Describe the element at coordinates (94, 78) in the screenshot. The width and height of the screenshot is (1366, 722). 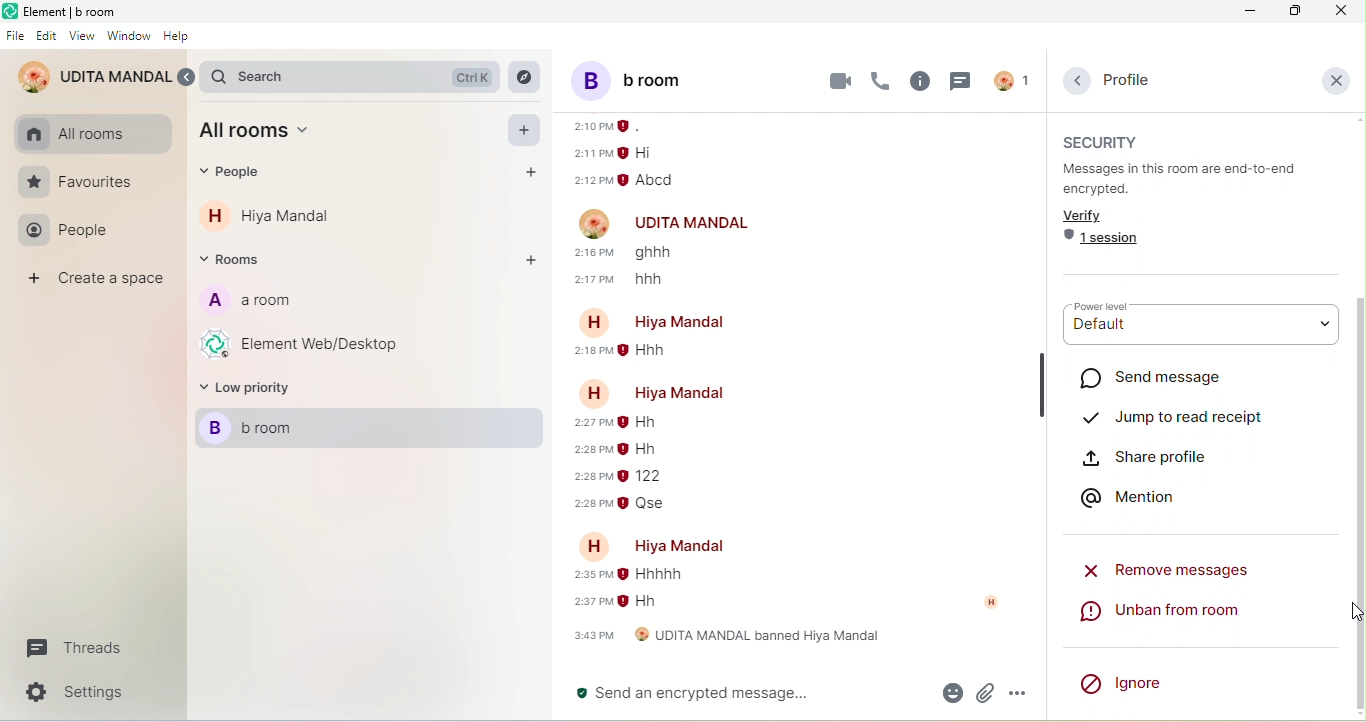
I see `udita mandal` at that location.